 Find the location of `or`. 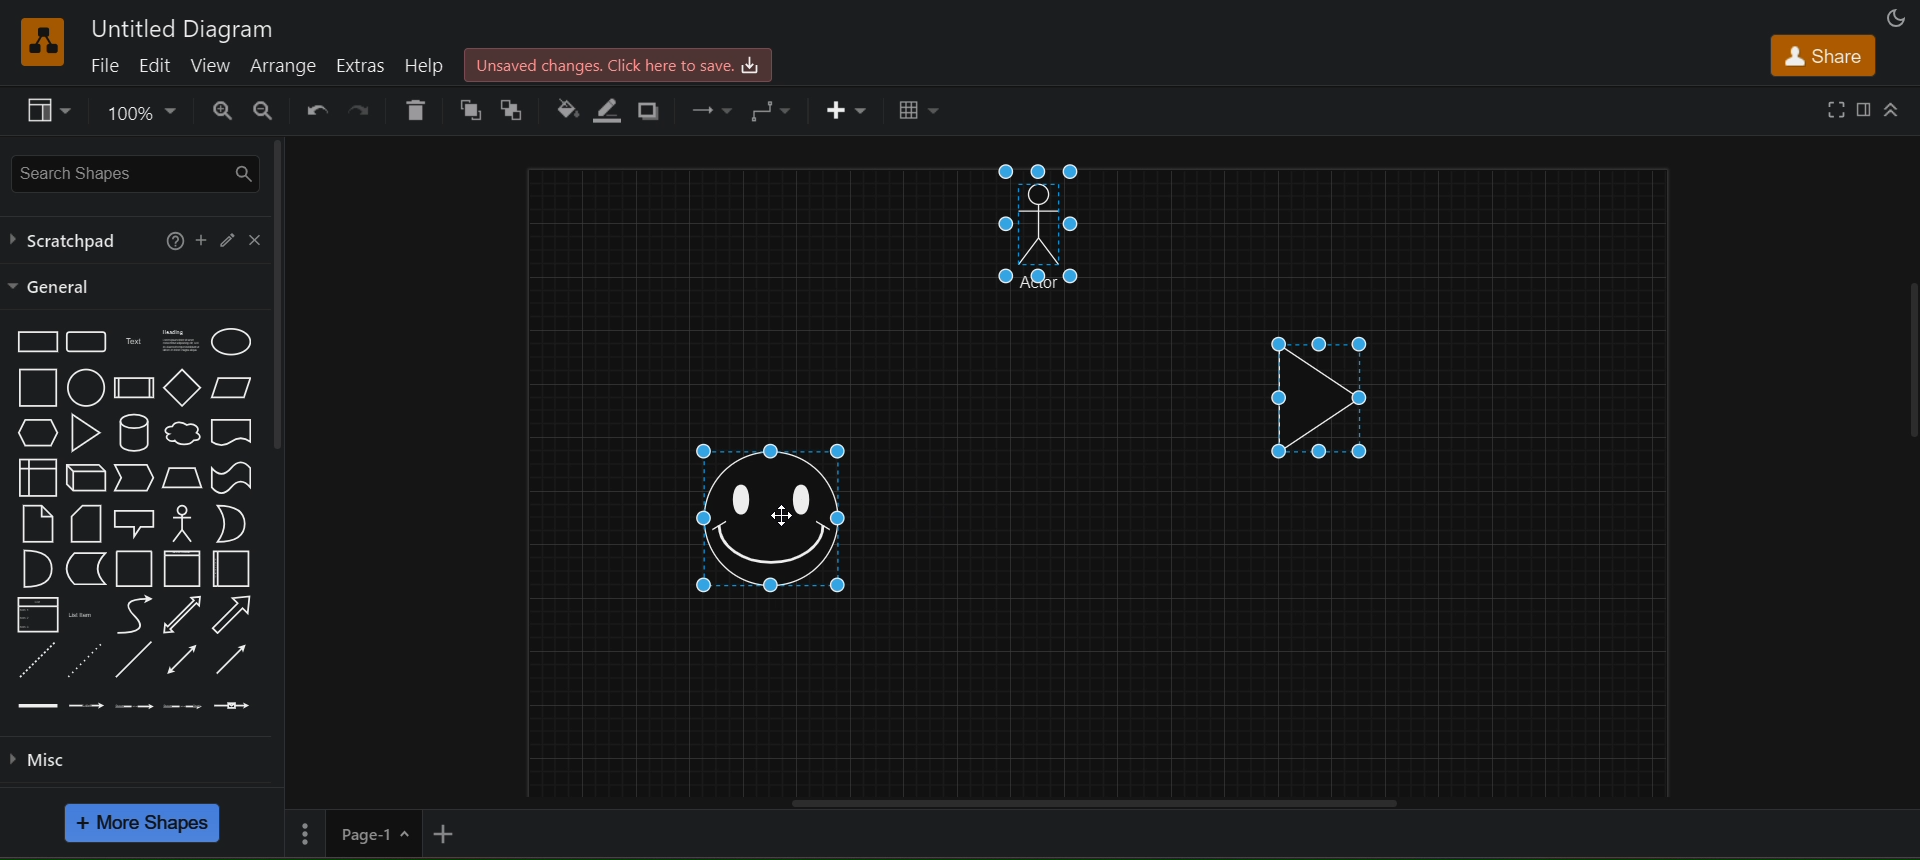

or is located at coordinates (227, 523).